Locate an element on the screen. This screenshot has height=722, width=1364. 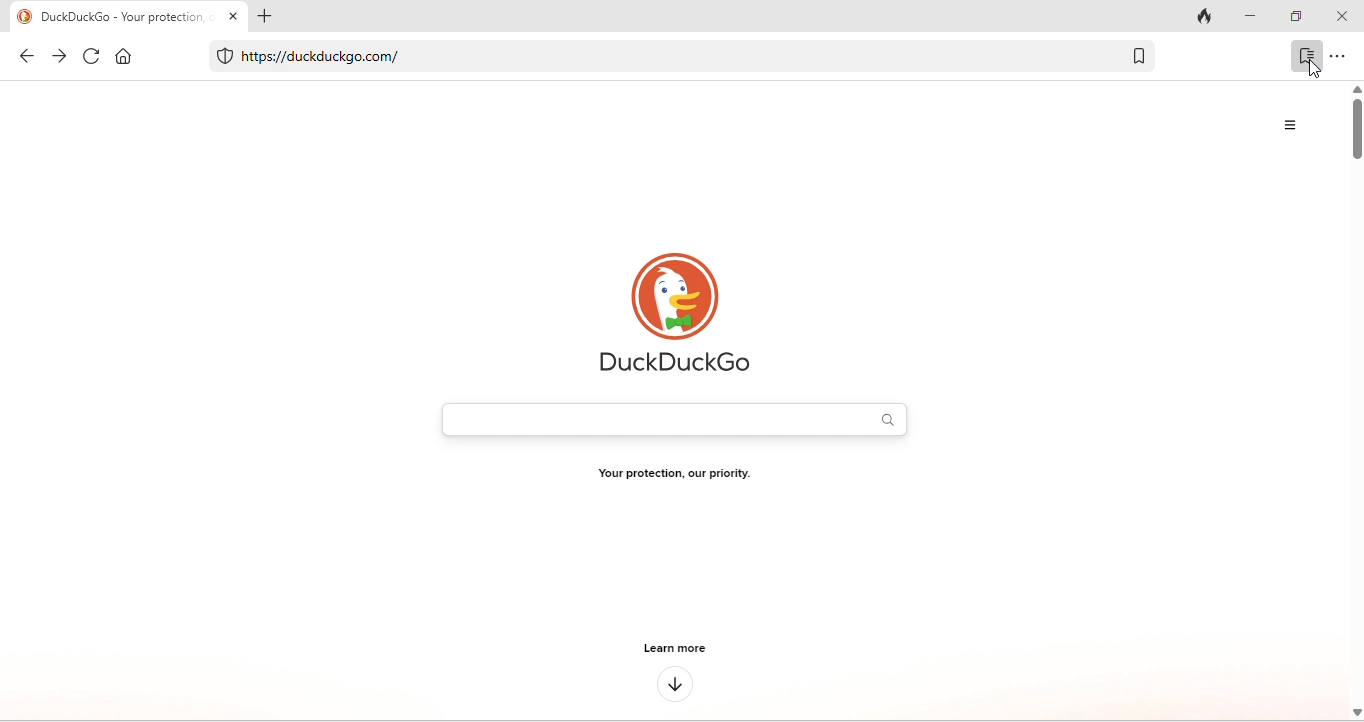
search bar is located at coordinates (673, 417).